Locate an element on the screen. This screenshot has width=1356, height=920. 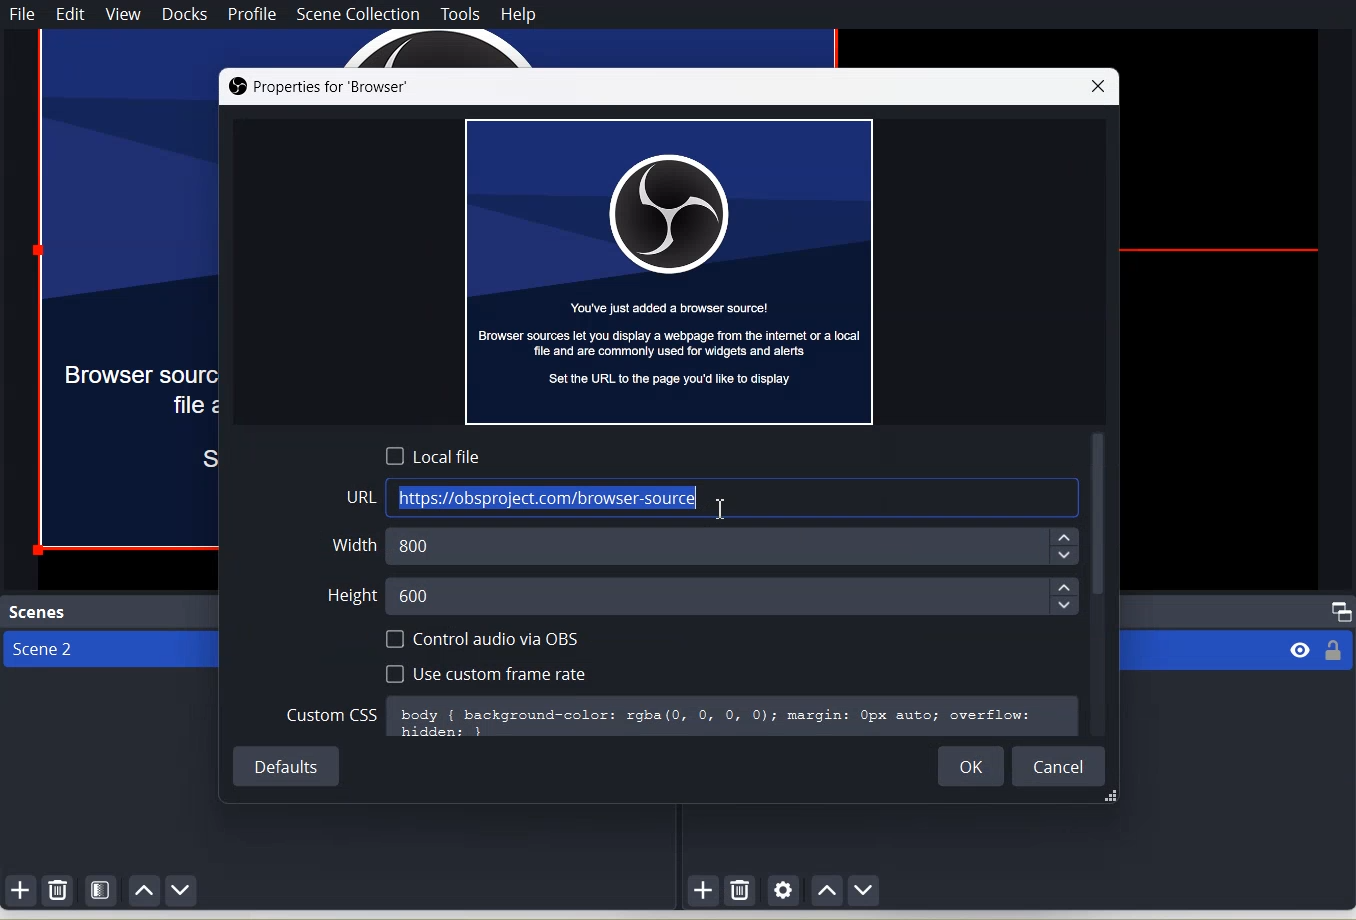
Help is located at coordinates (519, 14).